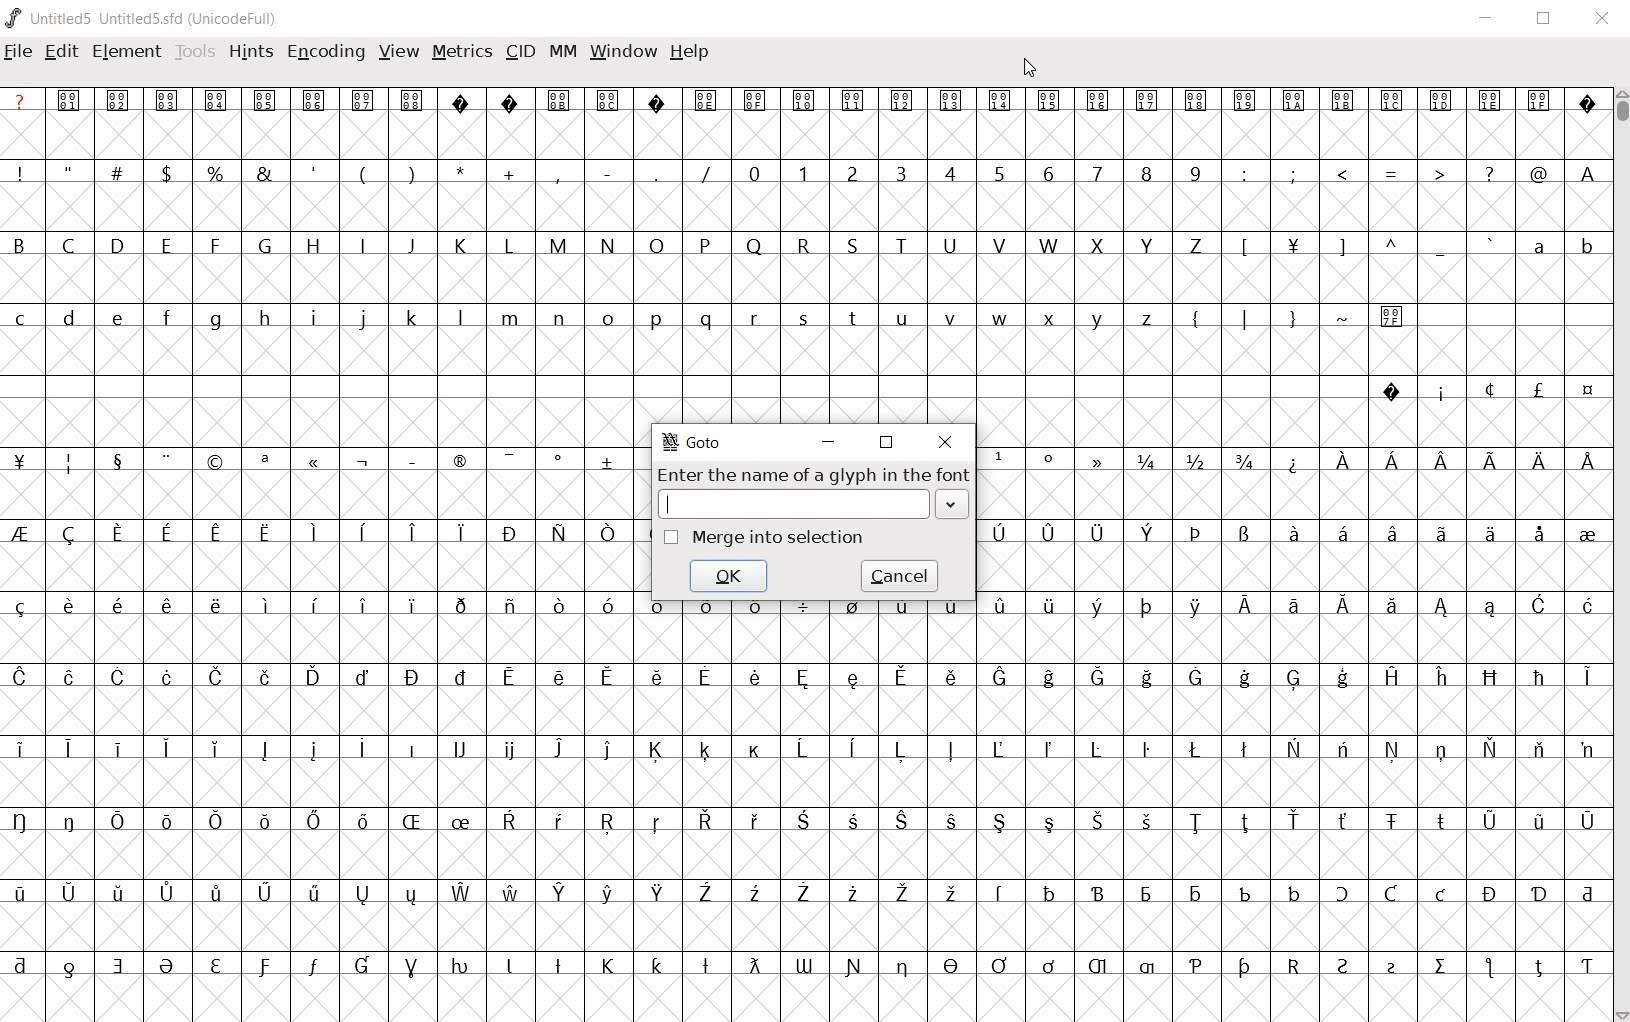 The width and height of the screenshot is (1630, 1022). What do you see at coordinates (1100, 968) in the screenshot?
I see `Symbol` at bounding box center [1100, 968].